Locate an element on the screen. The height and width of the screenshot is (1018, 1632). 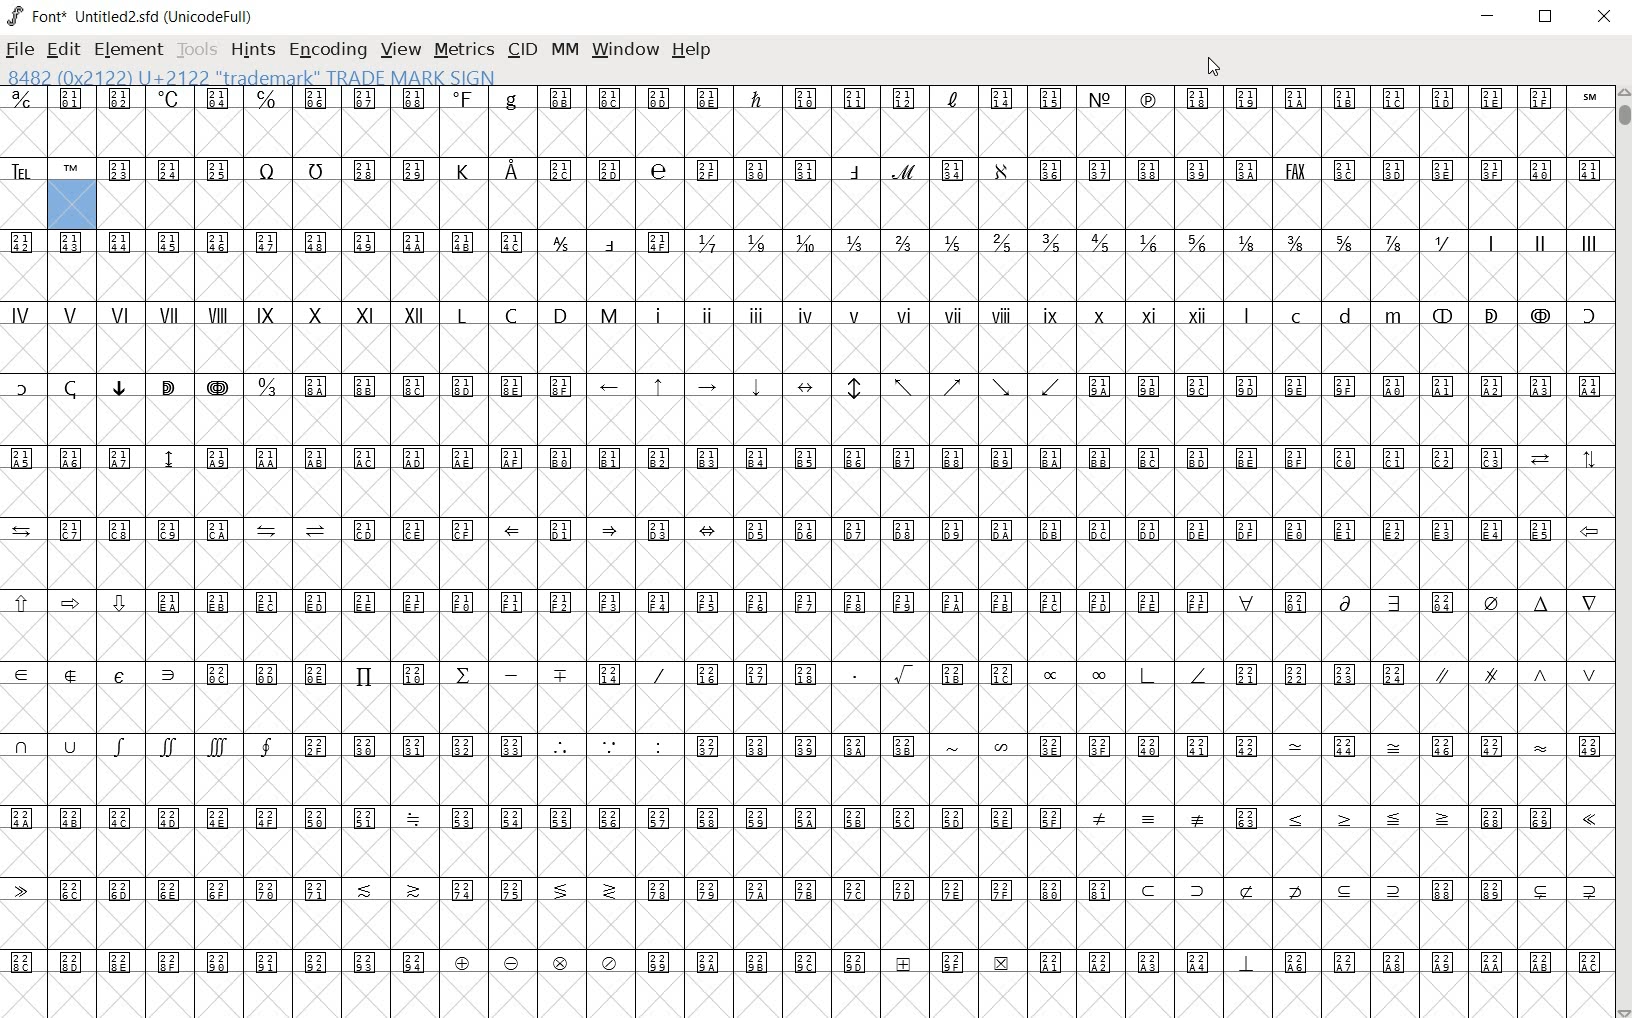
HELP is located at coordinates (692, 52).